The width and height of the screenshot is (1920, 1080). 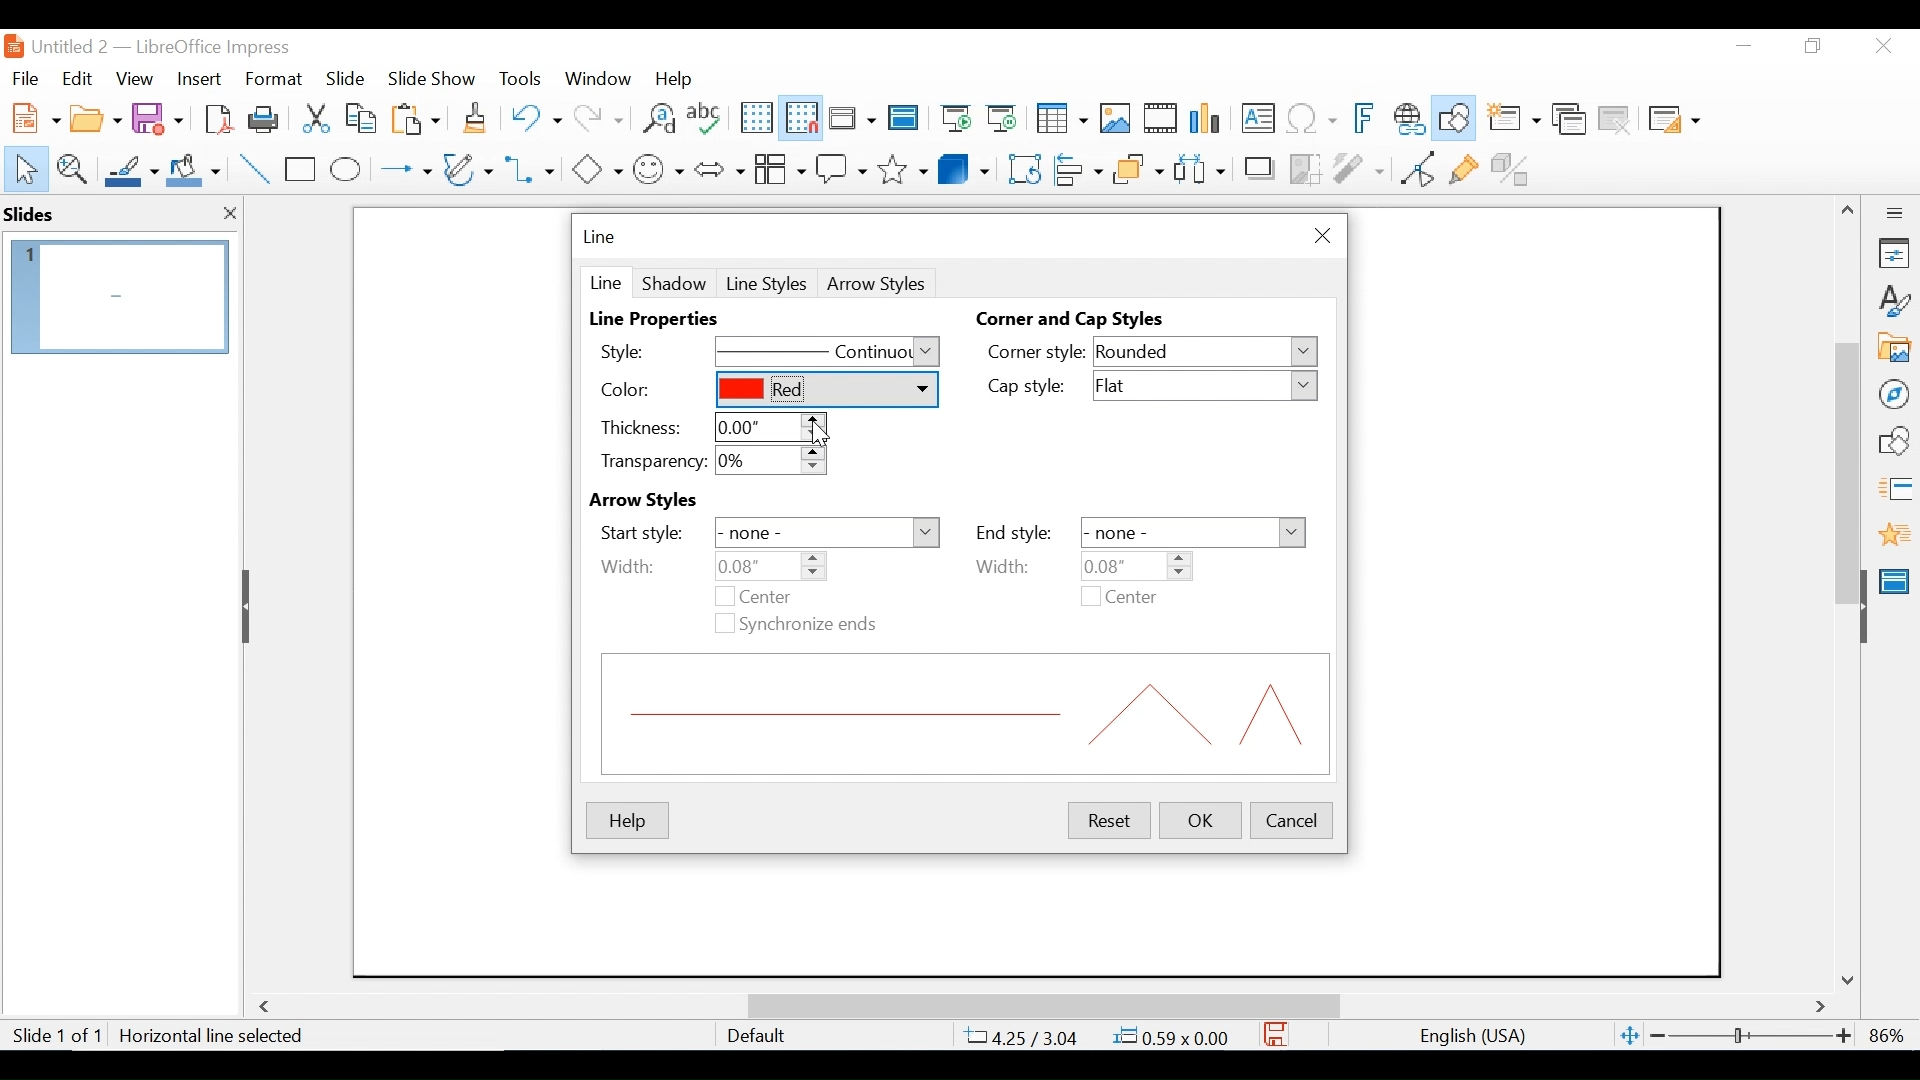 I want to click on Arrow Style, so click(x=880, y=284).